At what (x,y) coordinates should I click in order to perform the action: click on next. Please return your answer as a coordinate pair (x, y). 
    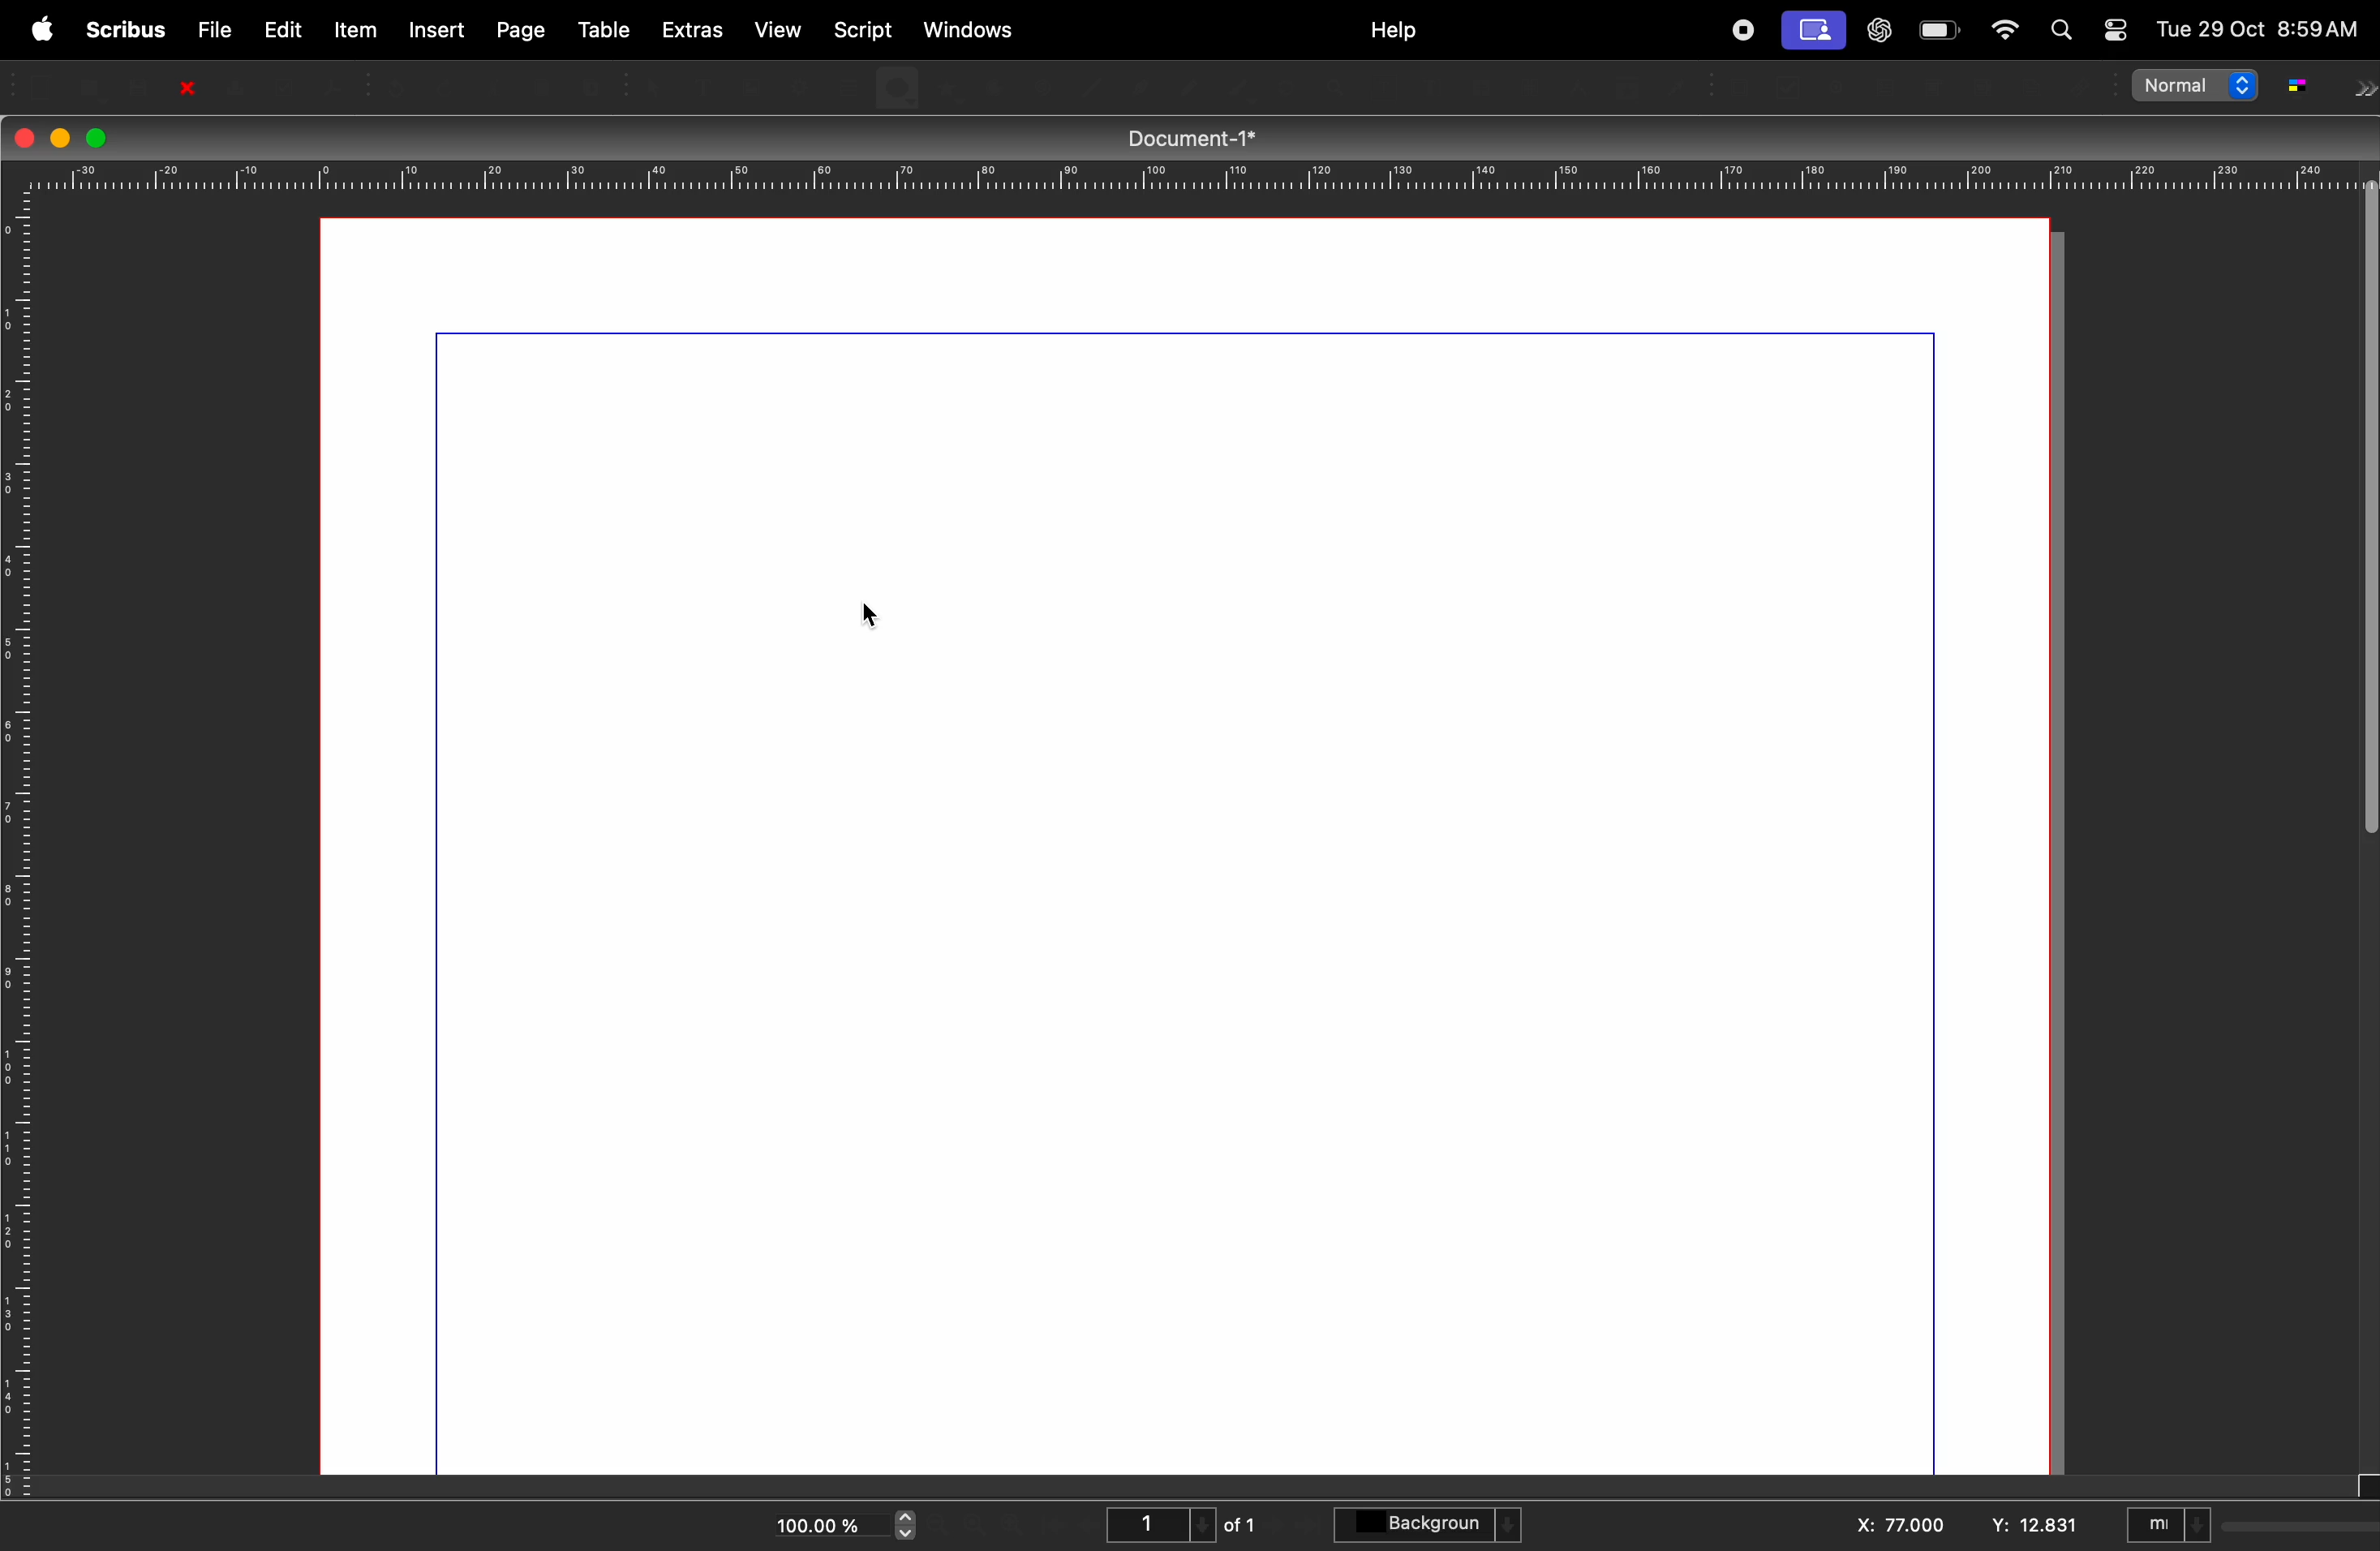
    Looking at the image, I should click on (2363, 91).